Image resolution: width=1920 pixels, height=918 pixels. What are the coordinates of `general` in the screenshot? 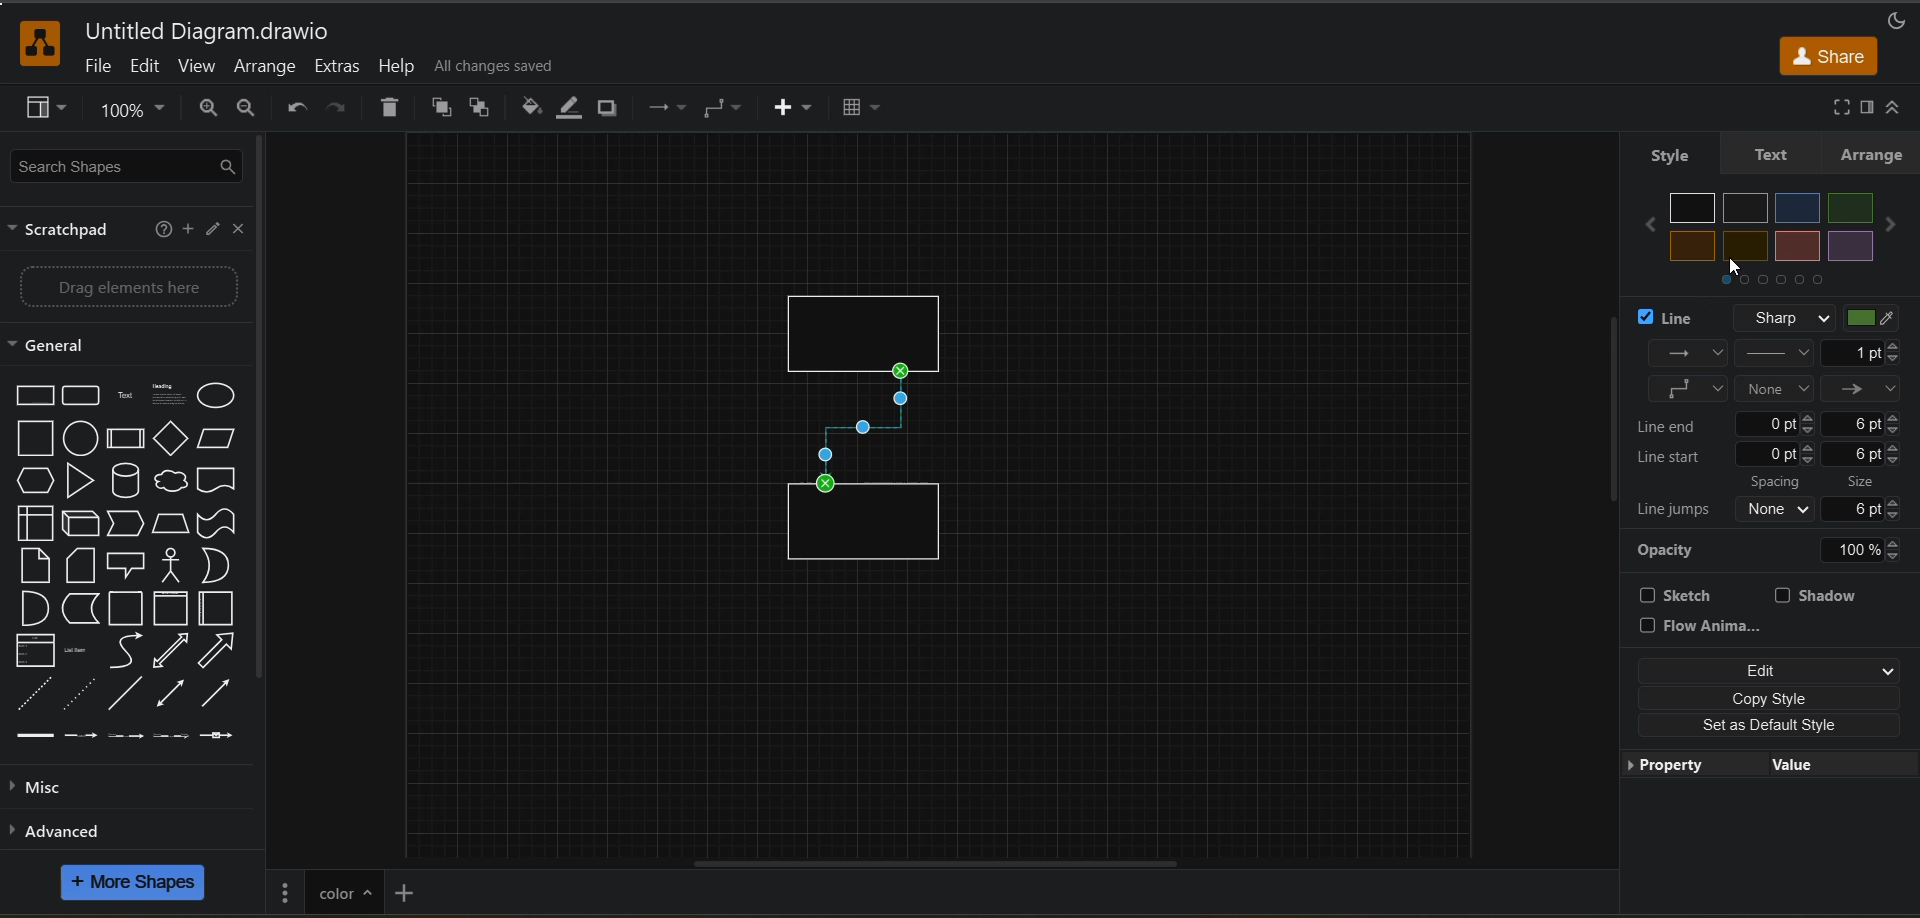 It's located at (65, 346).